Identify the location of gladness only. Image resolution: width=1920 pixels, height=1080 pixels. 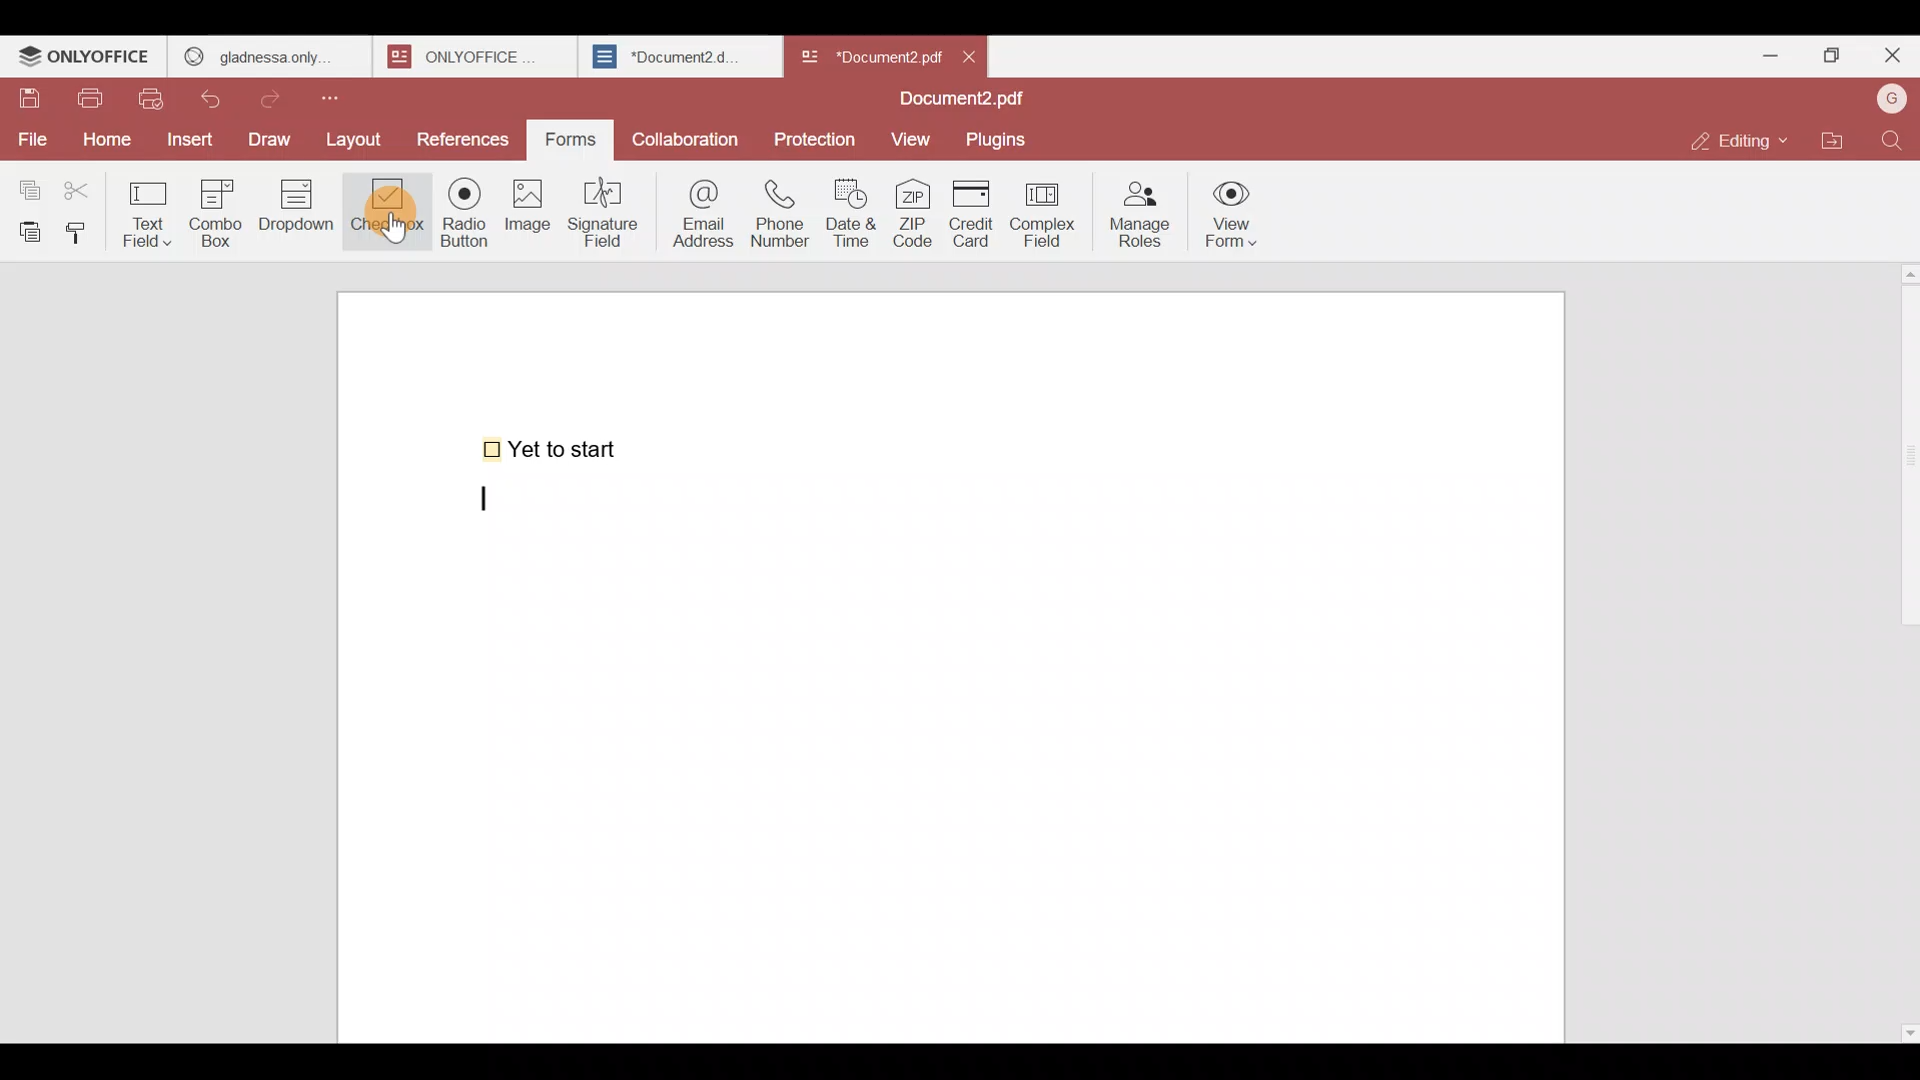
(268, 52).